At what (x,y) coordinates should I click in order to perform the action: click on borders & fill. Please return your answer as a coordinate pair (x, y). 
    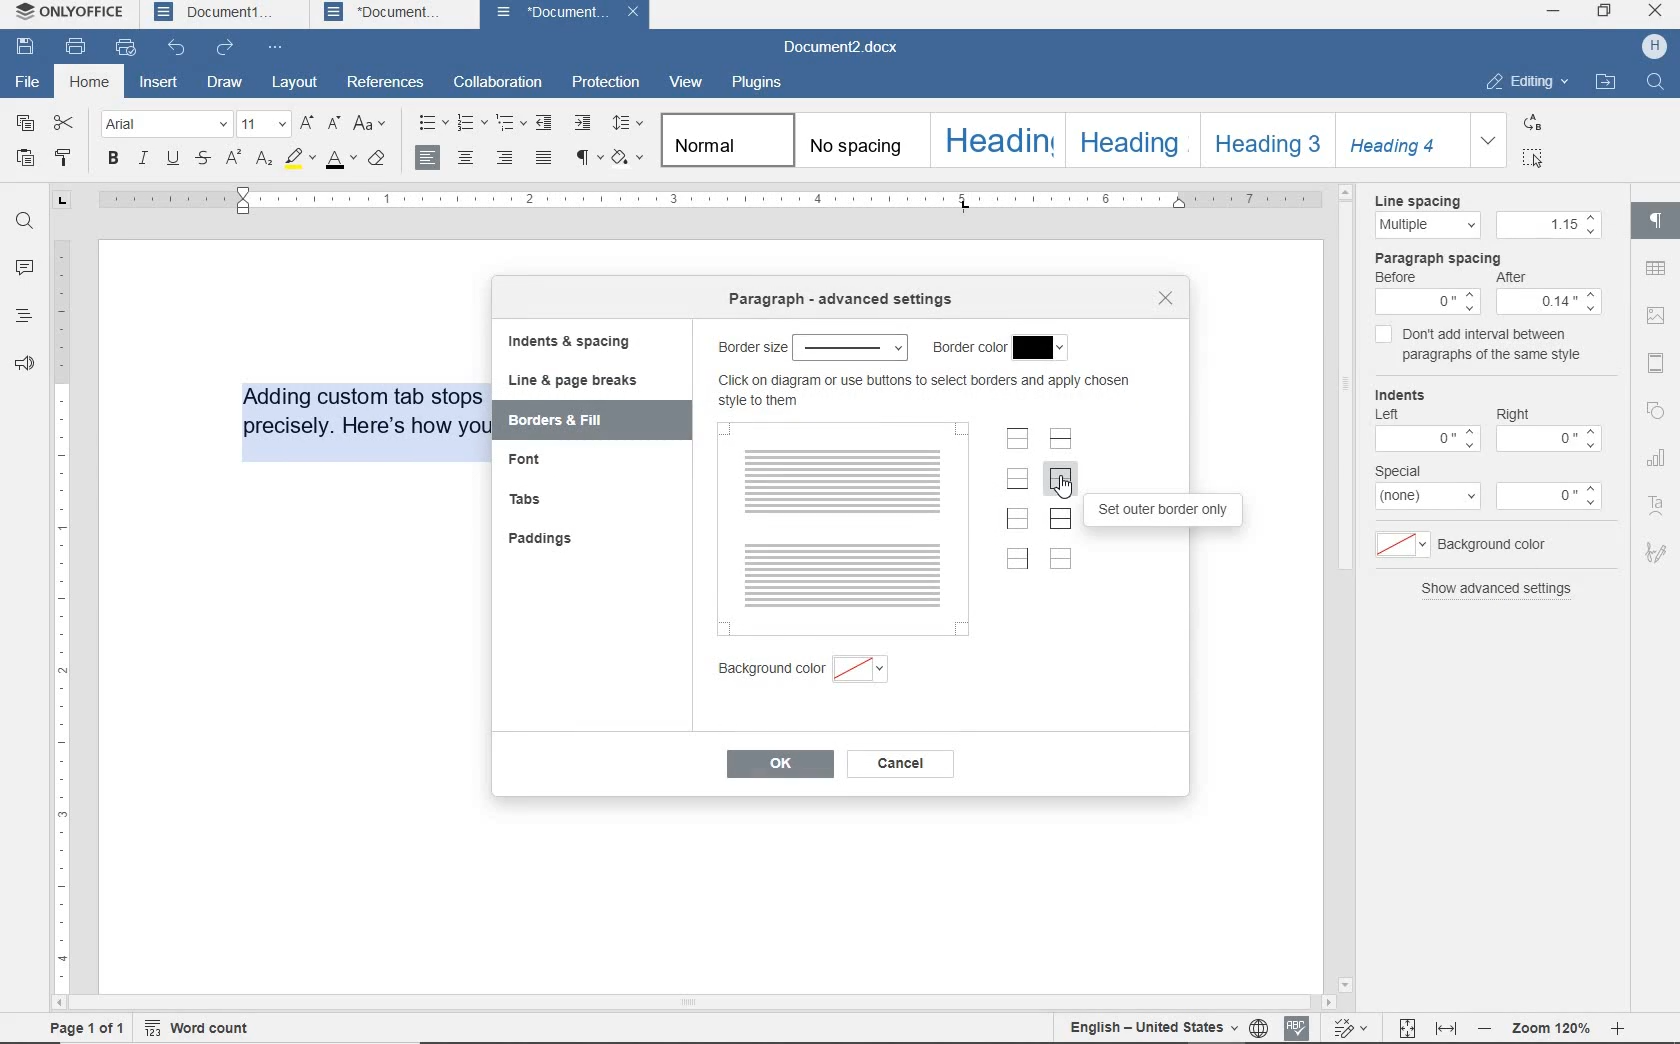
    Looking at the image, I should click on (568, 418).